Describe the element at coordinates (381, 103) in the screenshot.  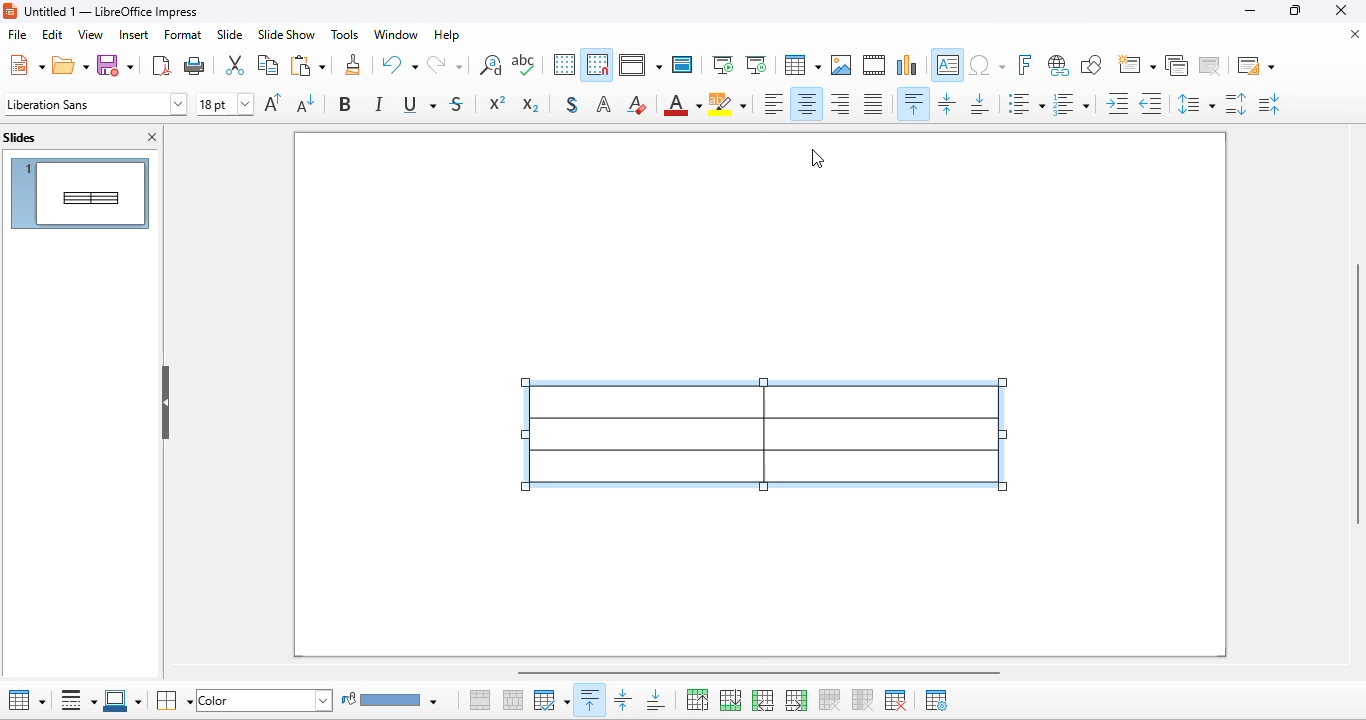
I see `italic` at that location.